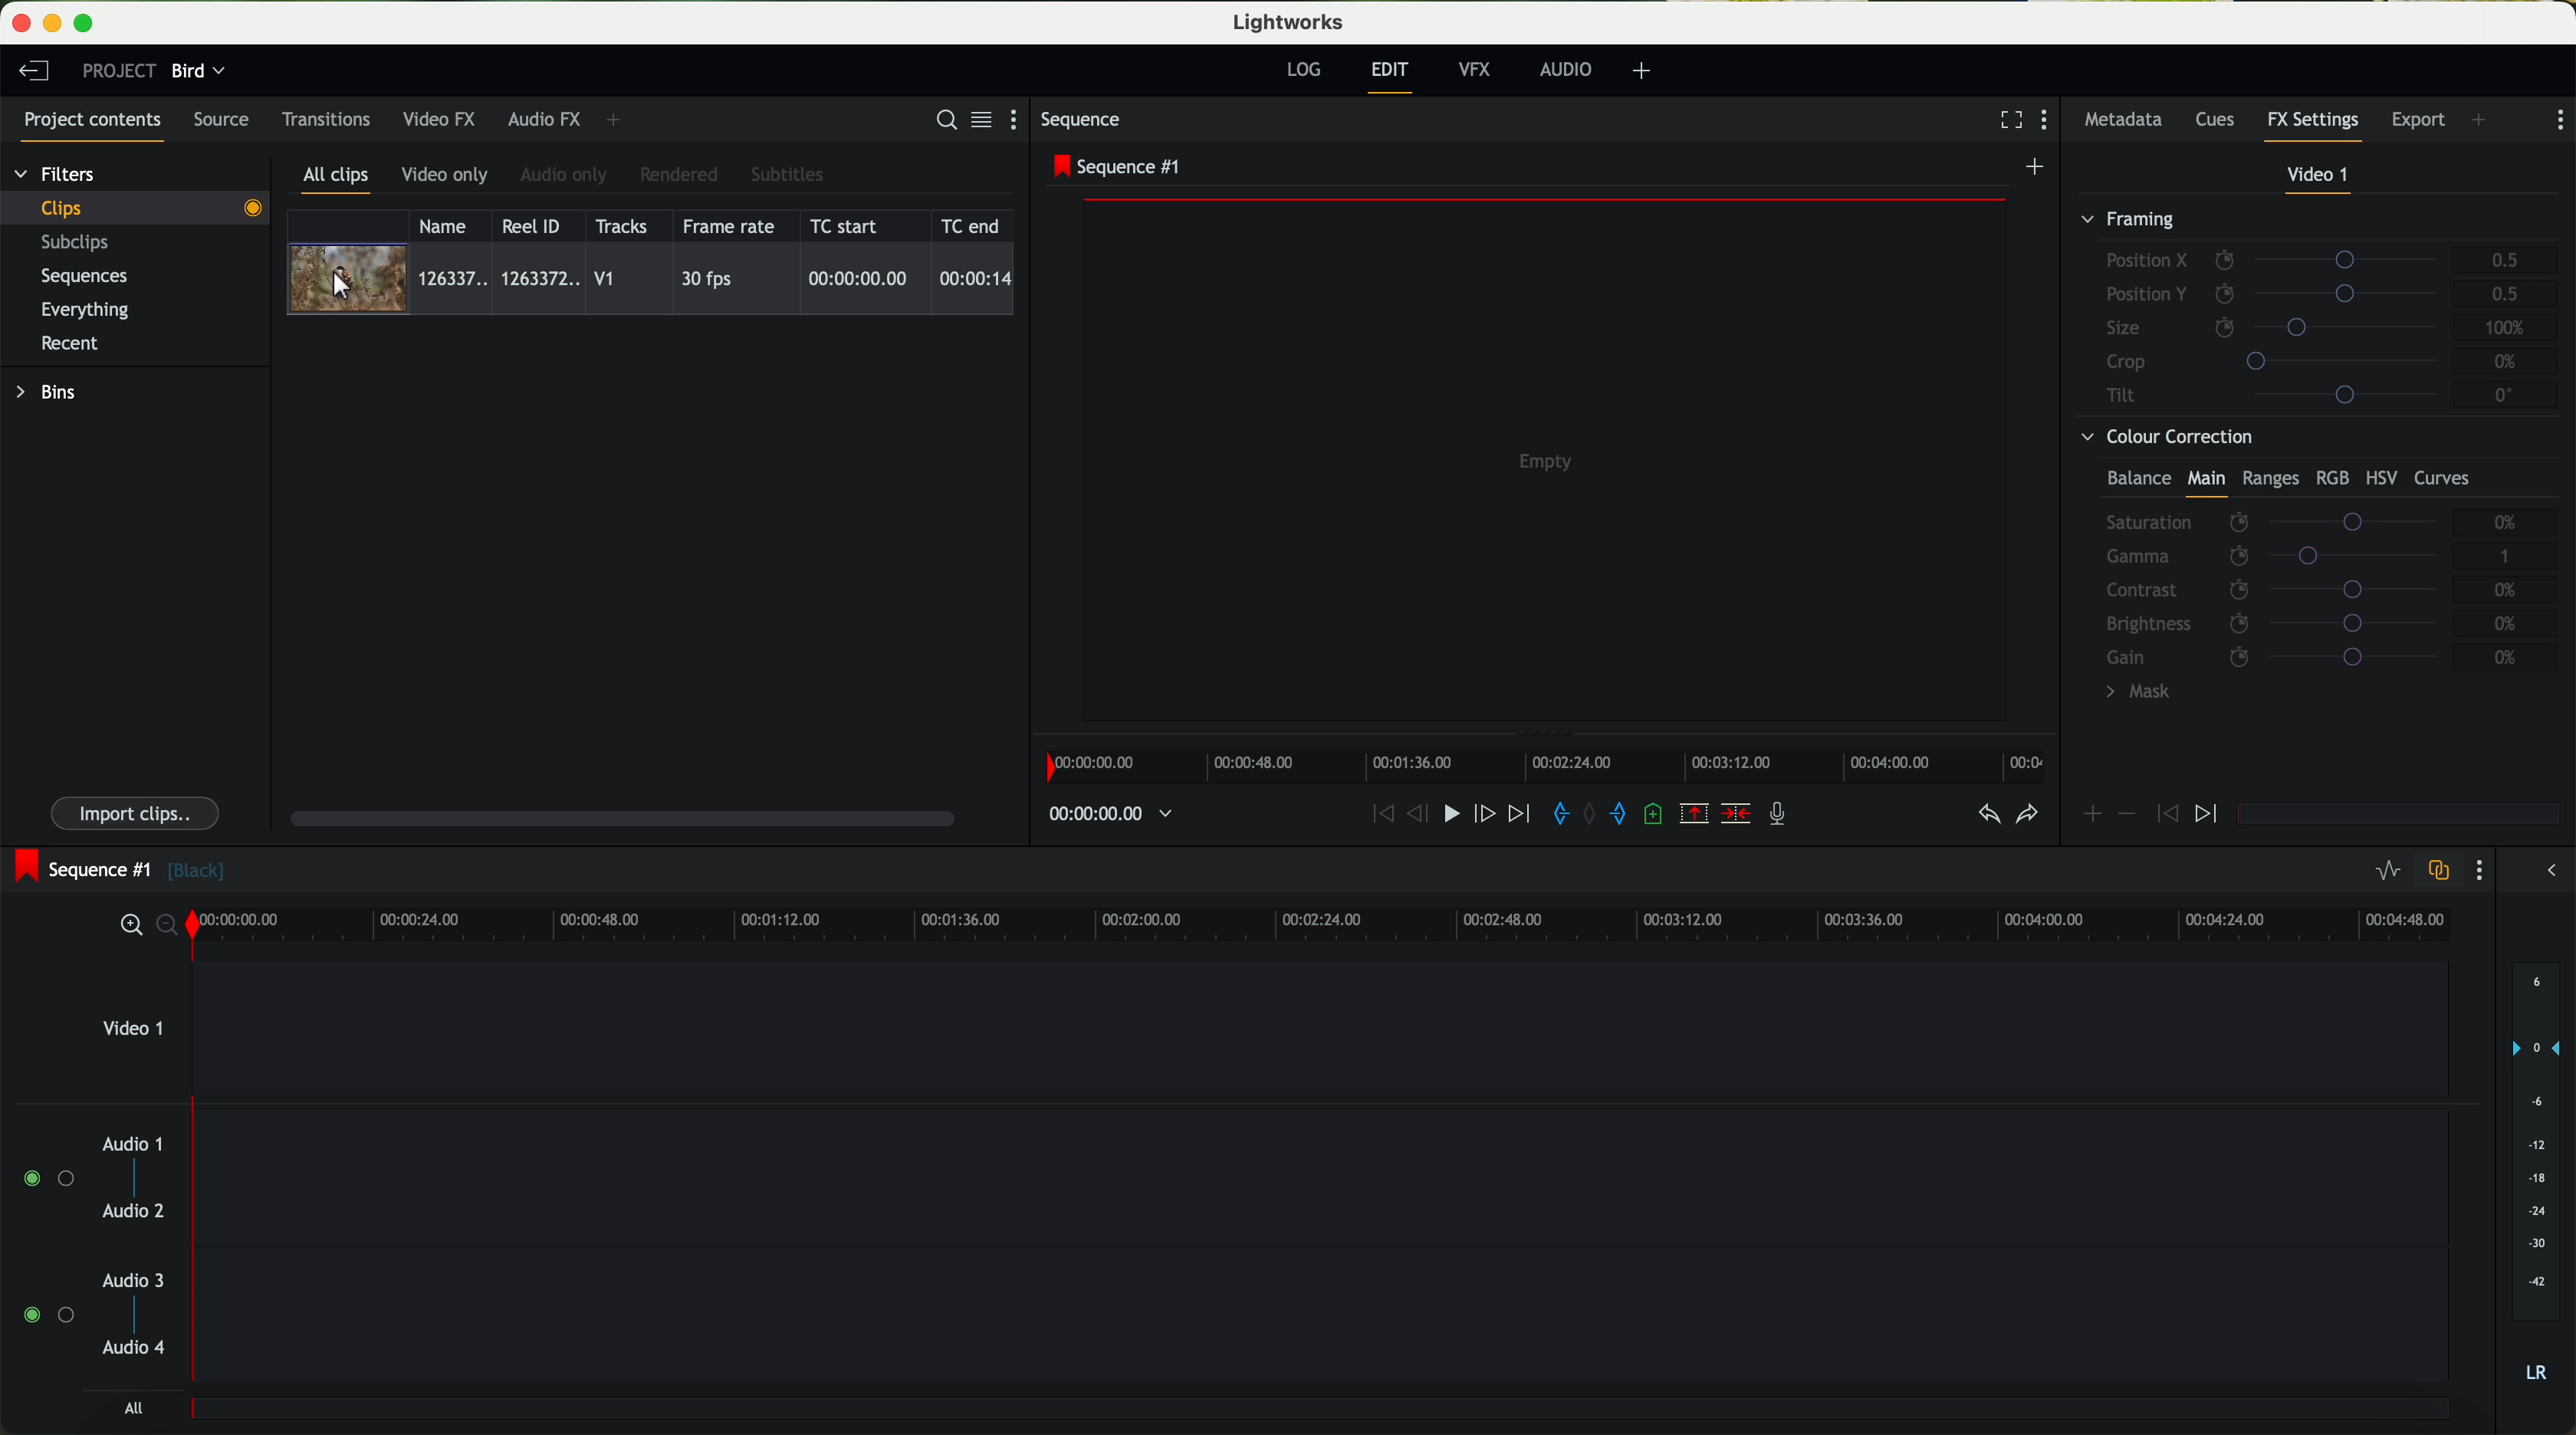 The width and height of the screenshot is (2576, 1435). I want to click on audio, so click(1566, 69).